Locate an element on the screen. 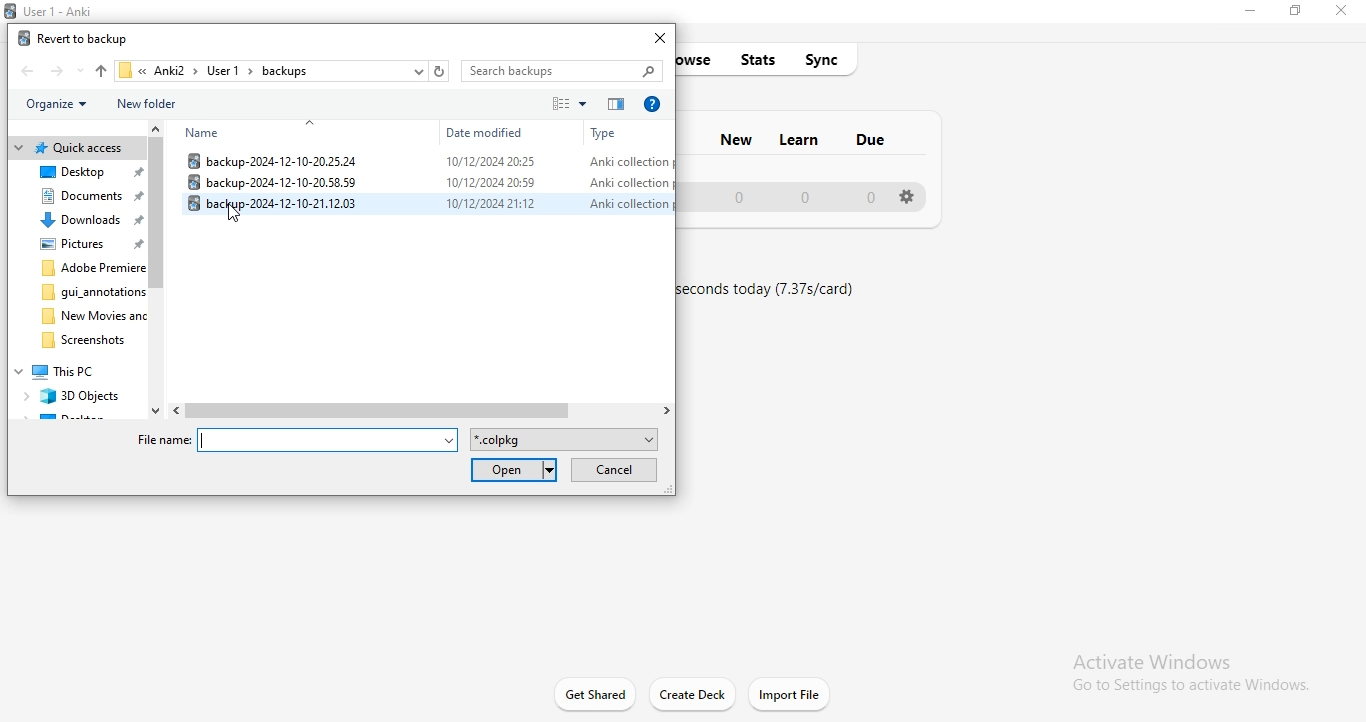 The image size is (1366, 722). scroll bar is located at coordinates (424, 410).